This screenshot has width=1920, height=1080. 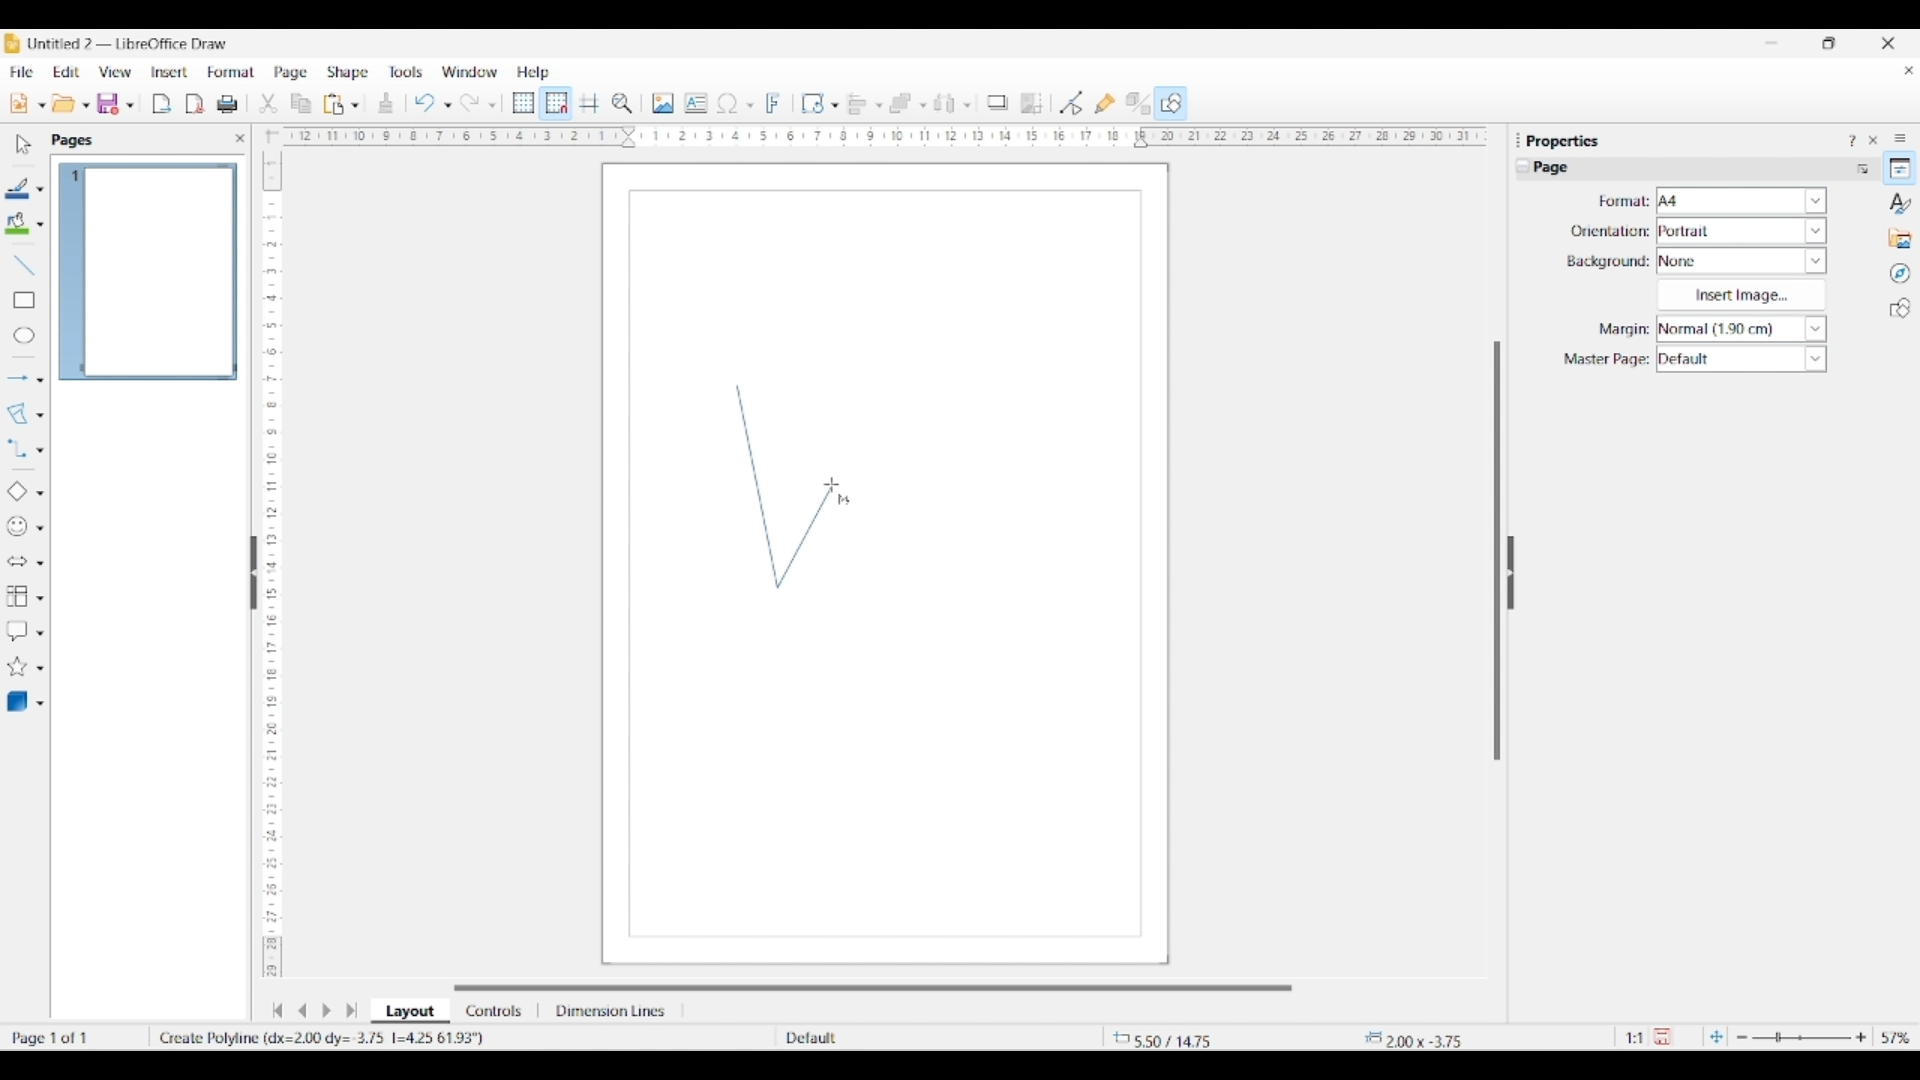 What do you see at coordinates (1900, 274) in the screenshot?
I see `Navigator` at bounding box center [1900, 274].